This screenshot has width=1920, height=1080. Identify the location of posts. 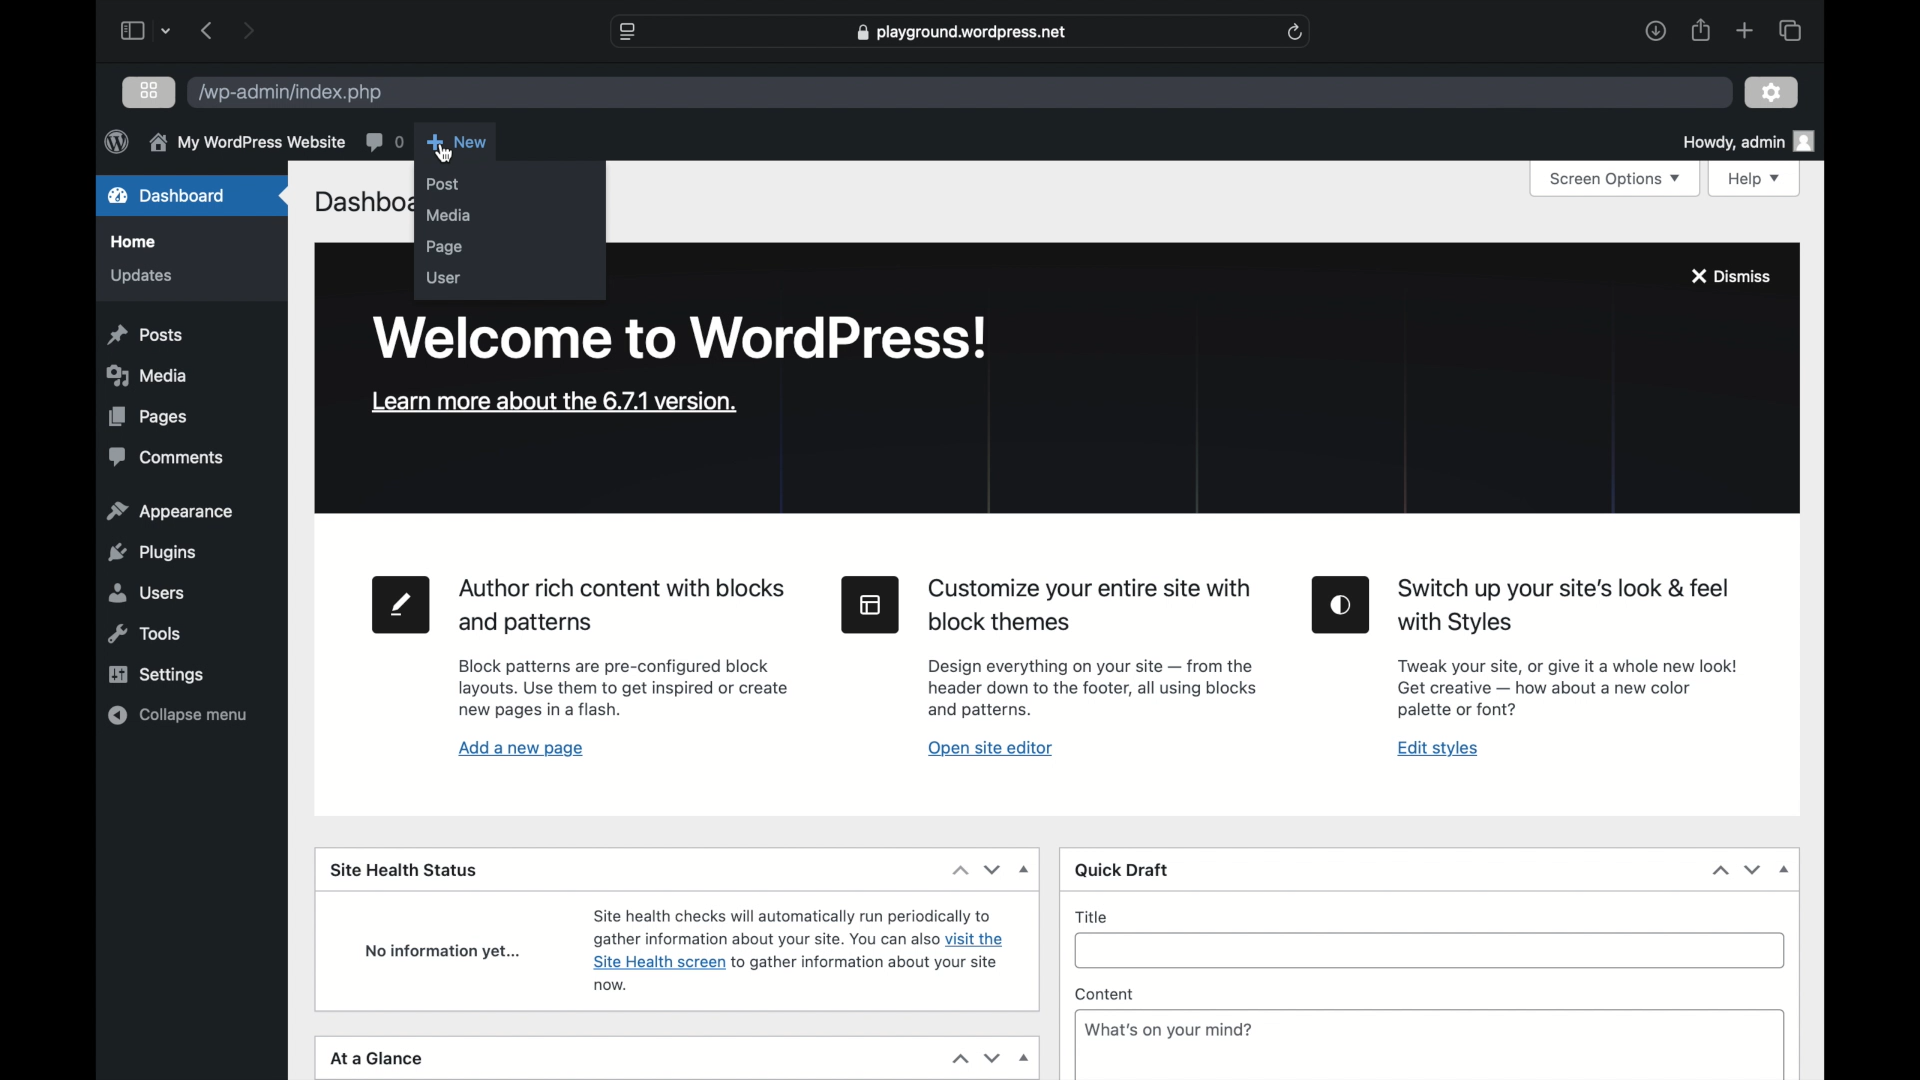
(146, 336).